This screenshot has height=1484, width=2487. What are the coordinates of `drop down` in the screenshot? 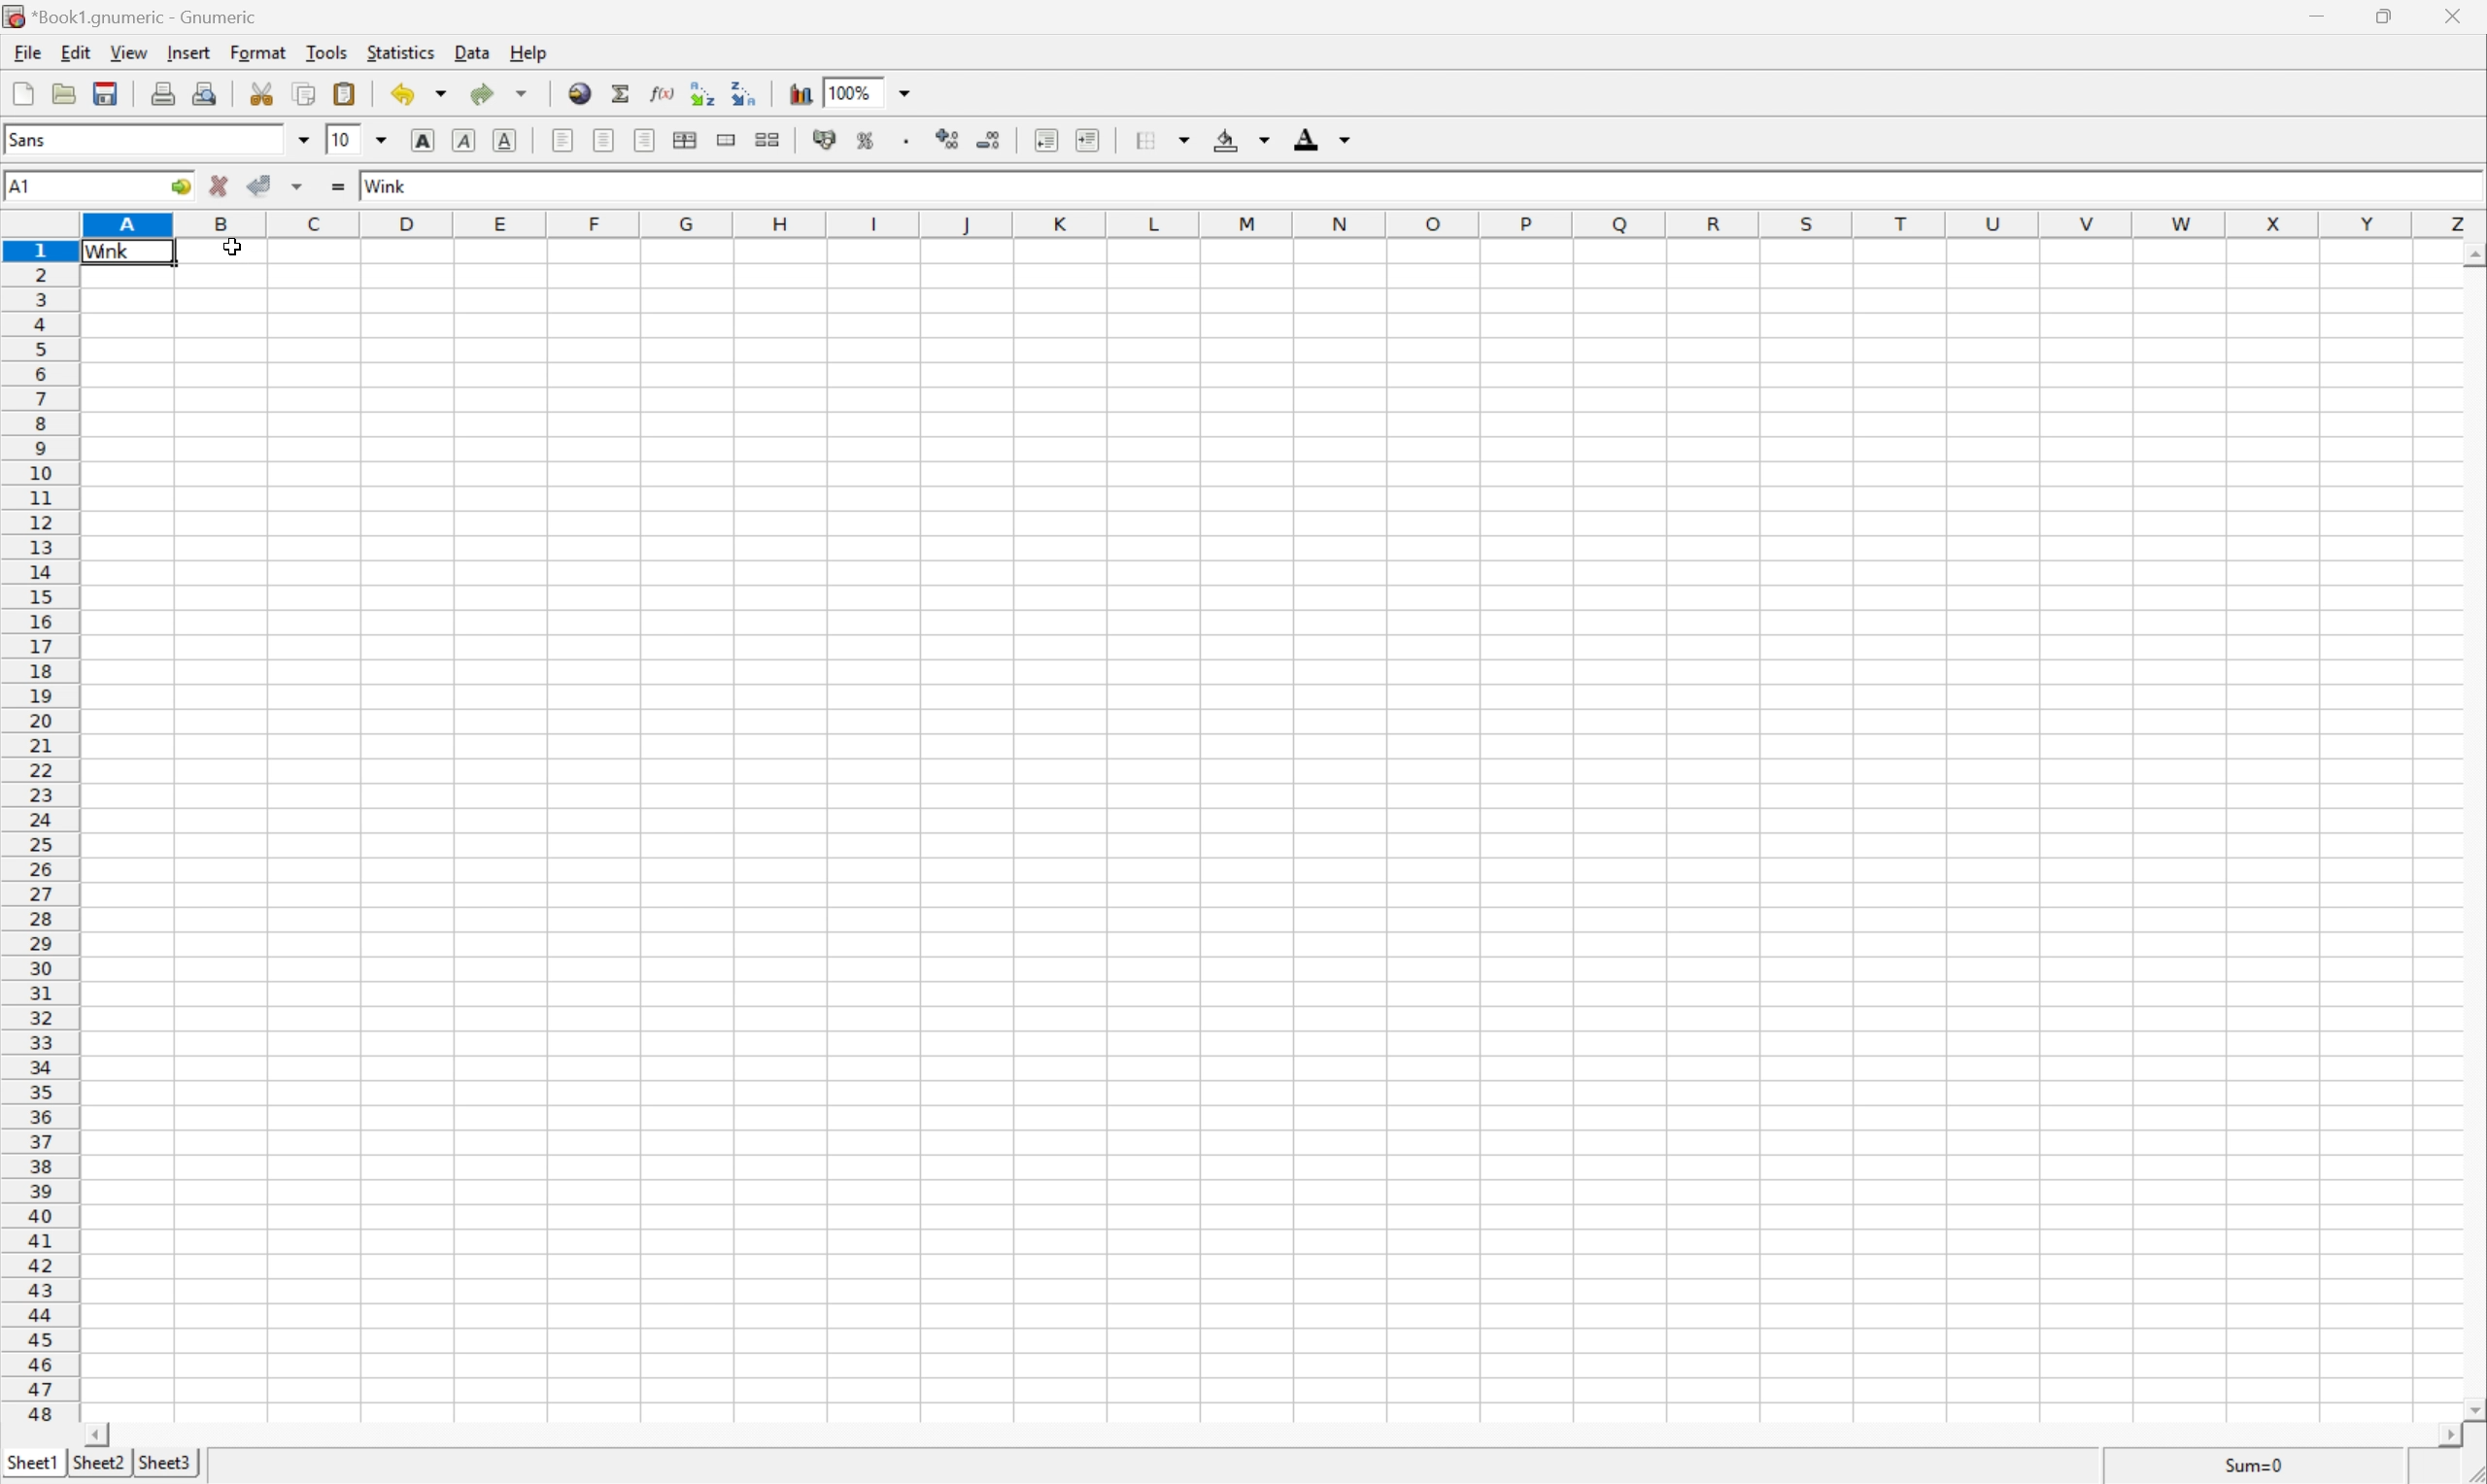 It's located at (908, 92).